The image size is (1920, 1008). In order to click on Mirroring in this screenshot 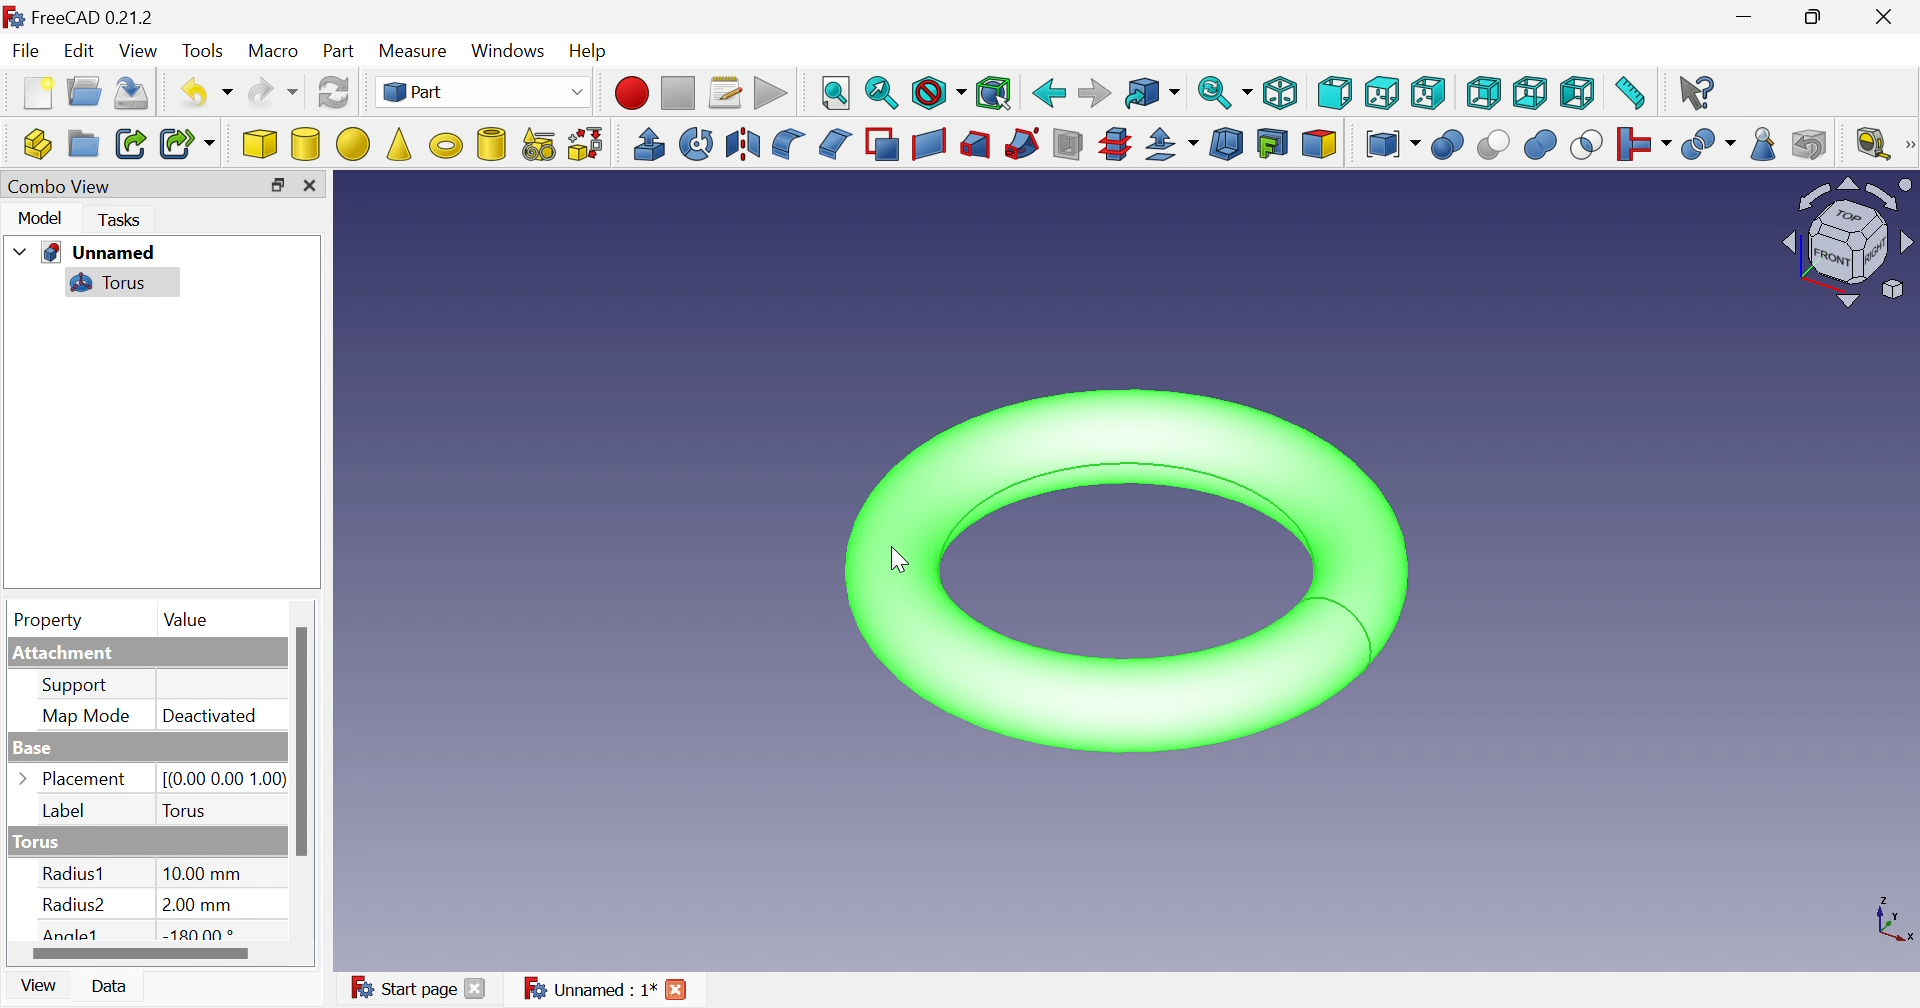, I will do `click(742, 143)`.